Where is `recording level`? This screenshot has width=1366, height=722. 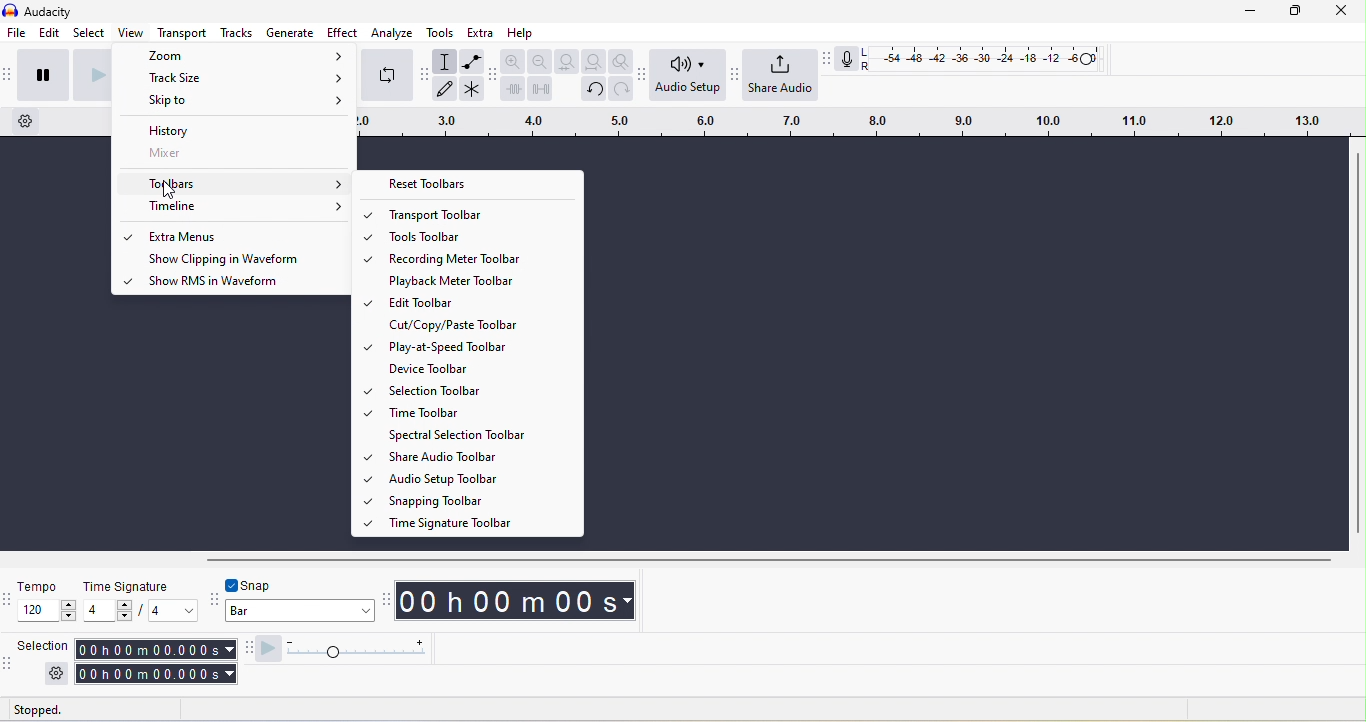 recording level is located at coordinates (989, 58).